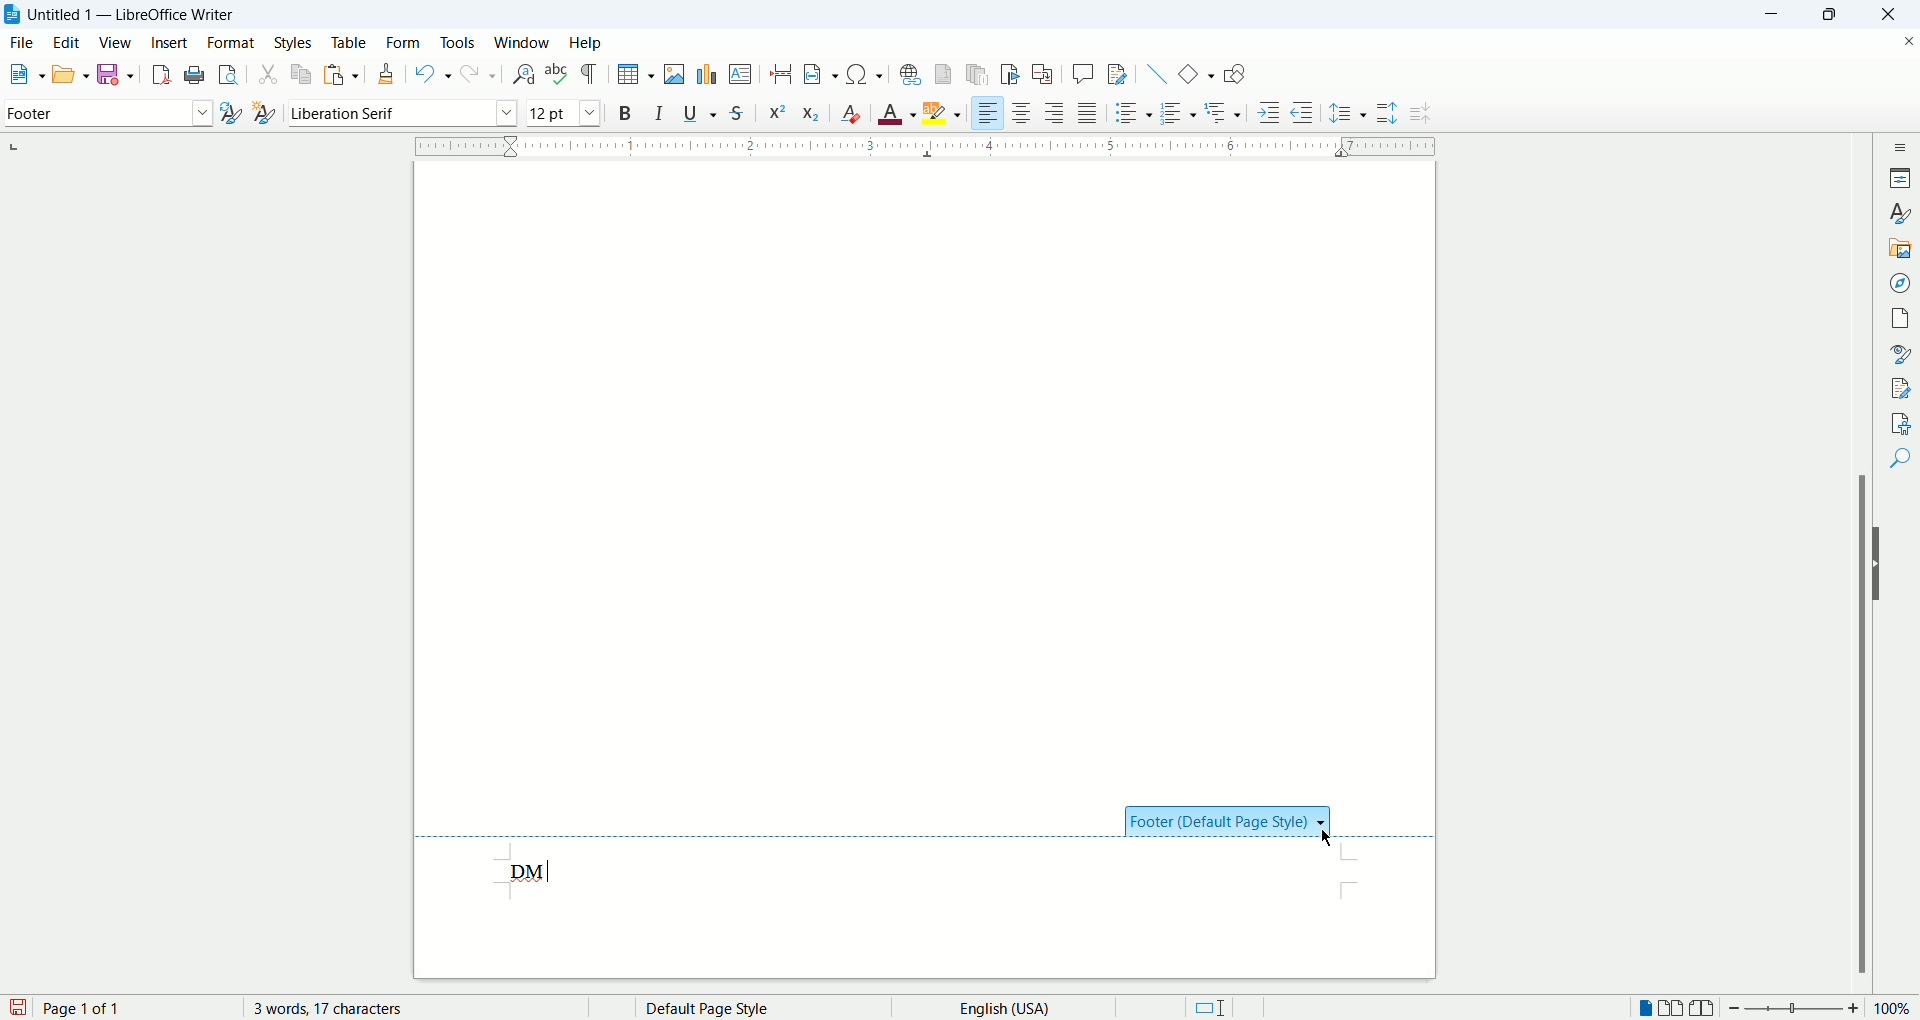 The height and width of the screenshot is (1020, 1920). What do you see at coordinates (230, 43) in the screenshot?
I see `format` at bounding box center [230, 43].